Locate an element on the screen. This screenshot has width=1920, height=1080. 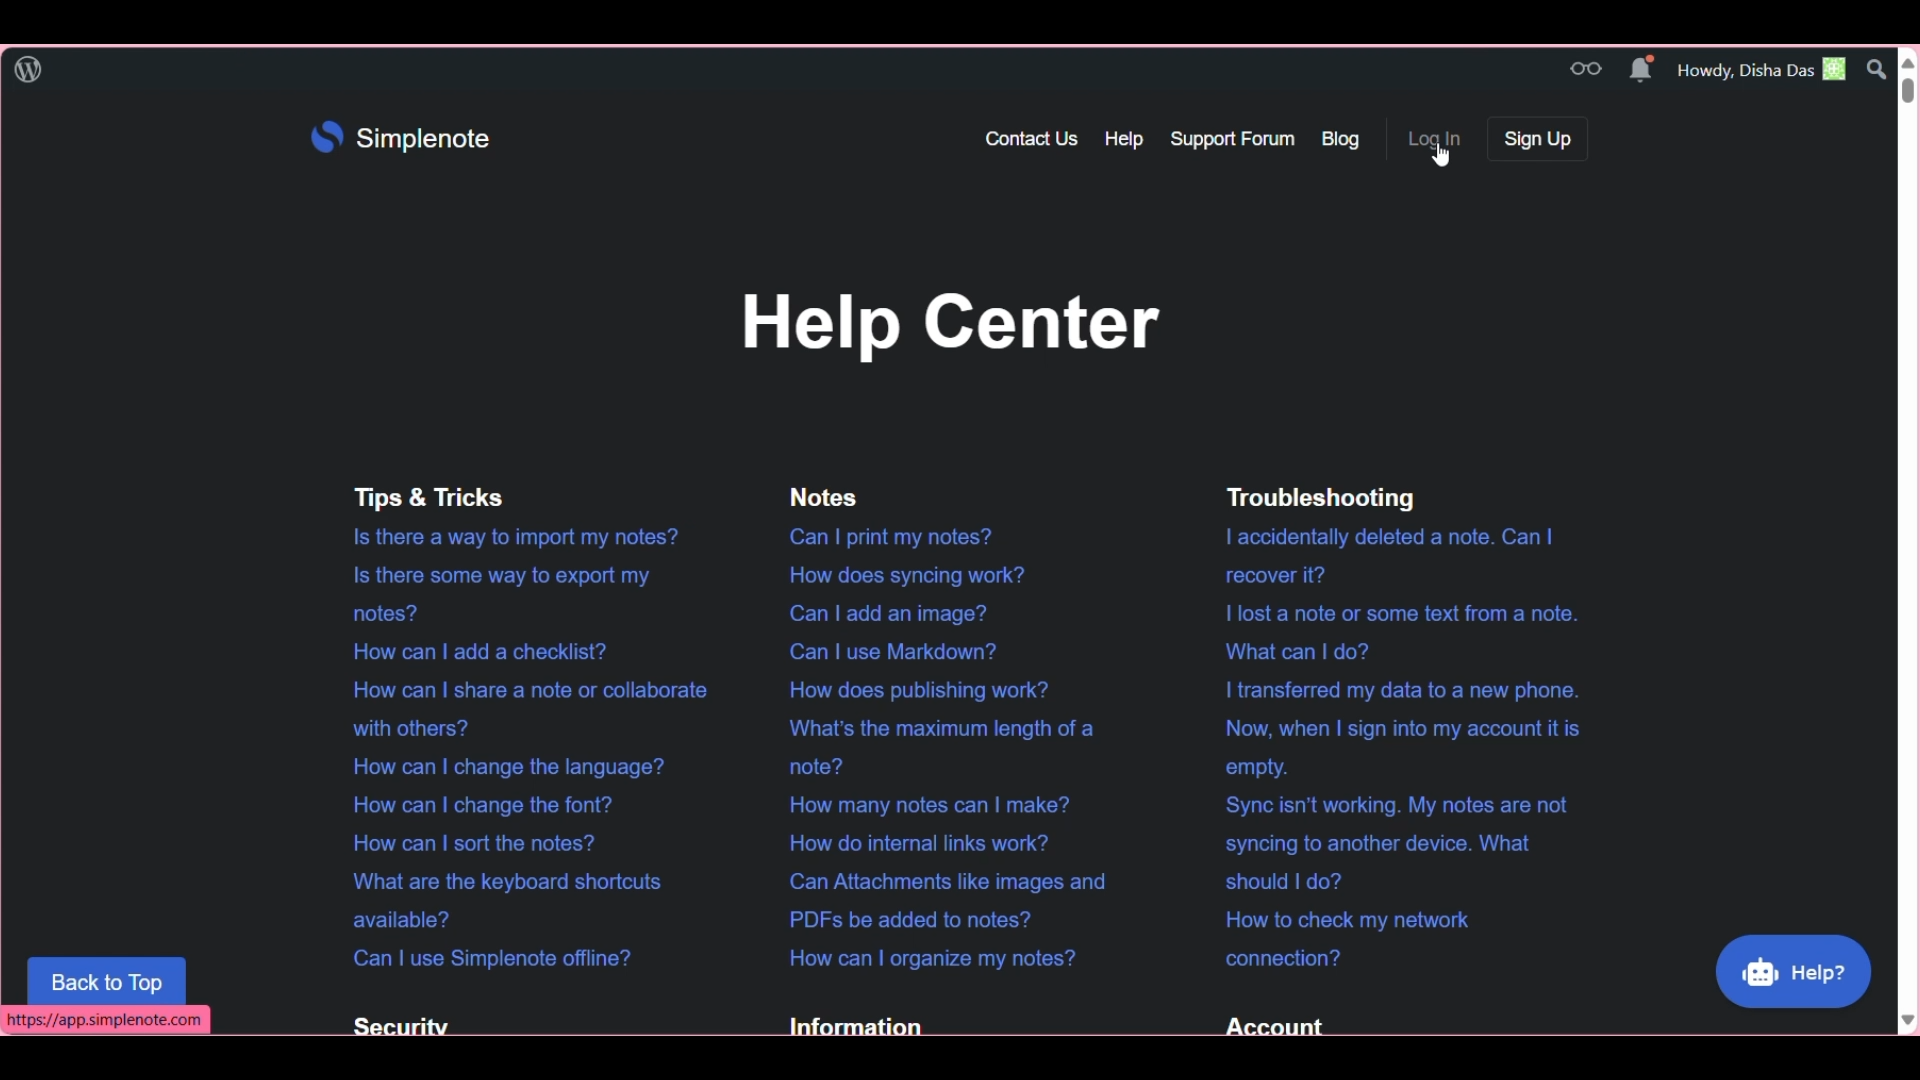
Can | use Simplenote offline? is located at coordinates (483, 959).